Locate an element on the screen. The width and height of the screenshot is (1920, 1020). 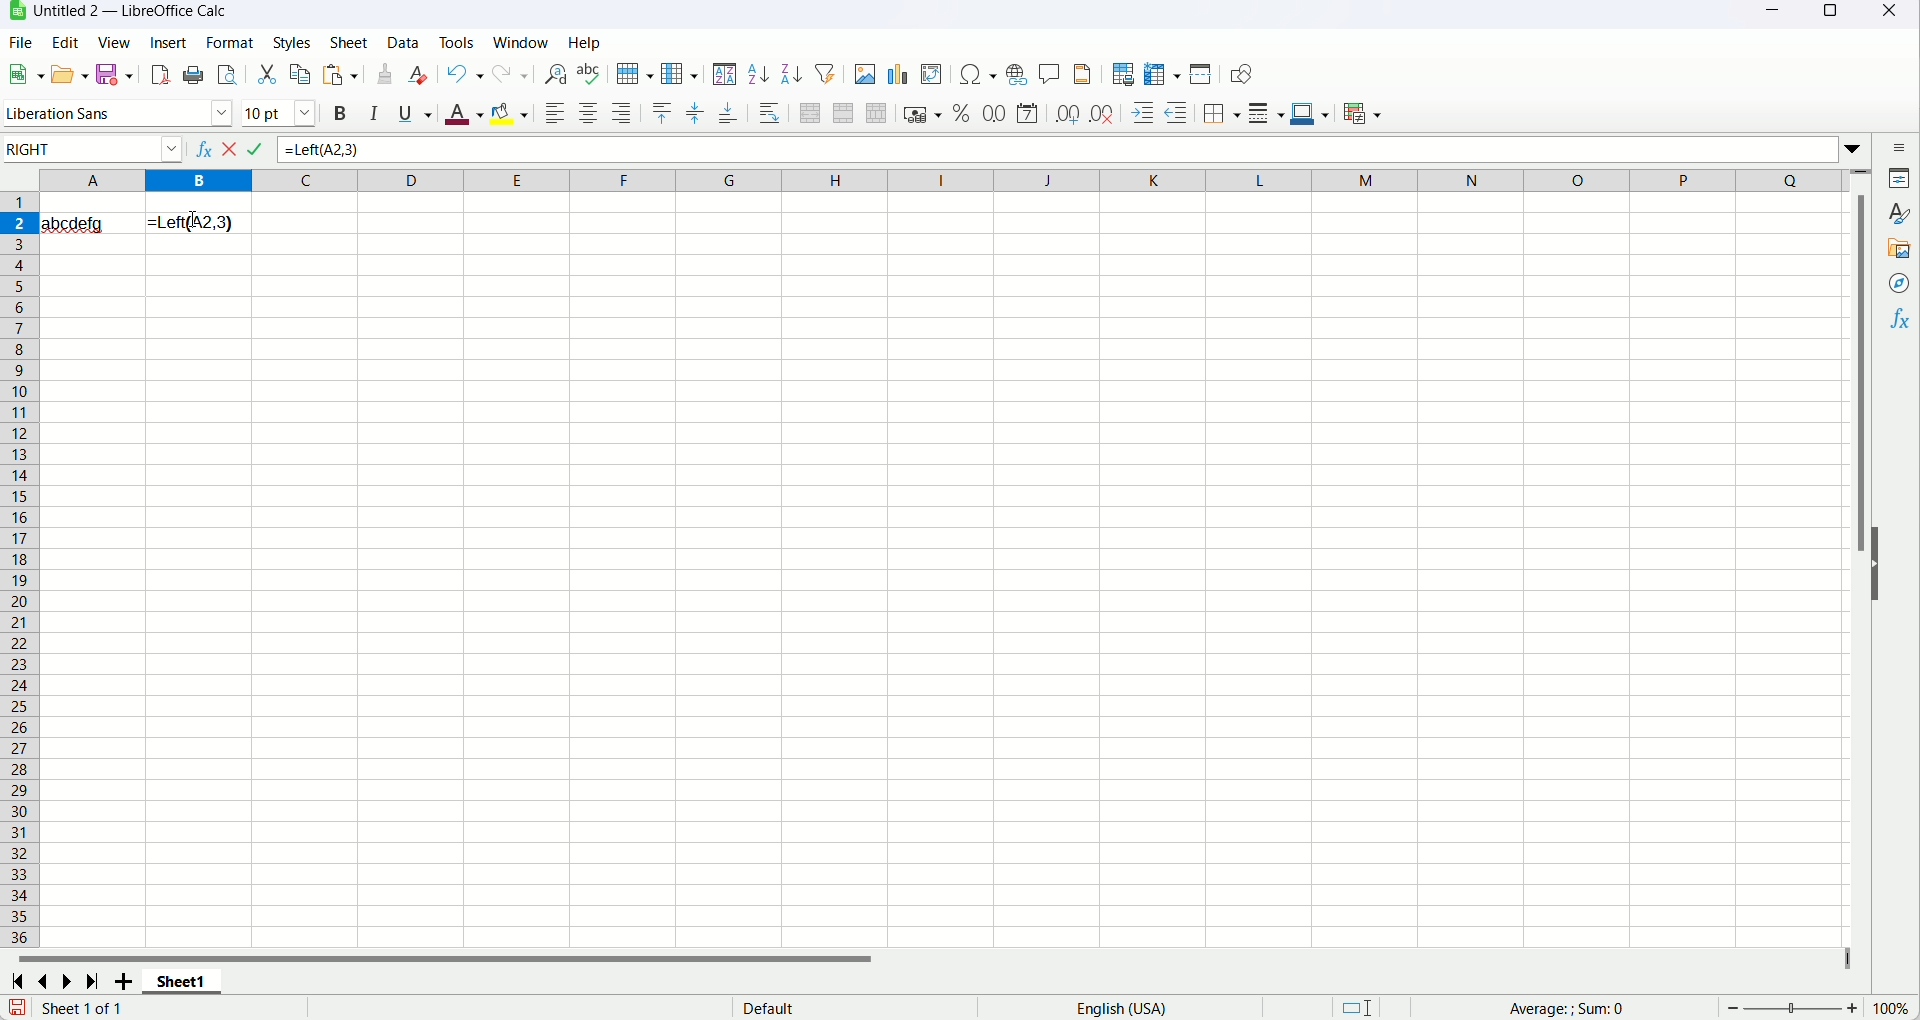
horizontal scroll bar is located at coordinates (928, 959).